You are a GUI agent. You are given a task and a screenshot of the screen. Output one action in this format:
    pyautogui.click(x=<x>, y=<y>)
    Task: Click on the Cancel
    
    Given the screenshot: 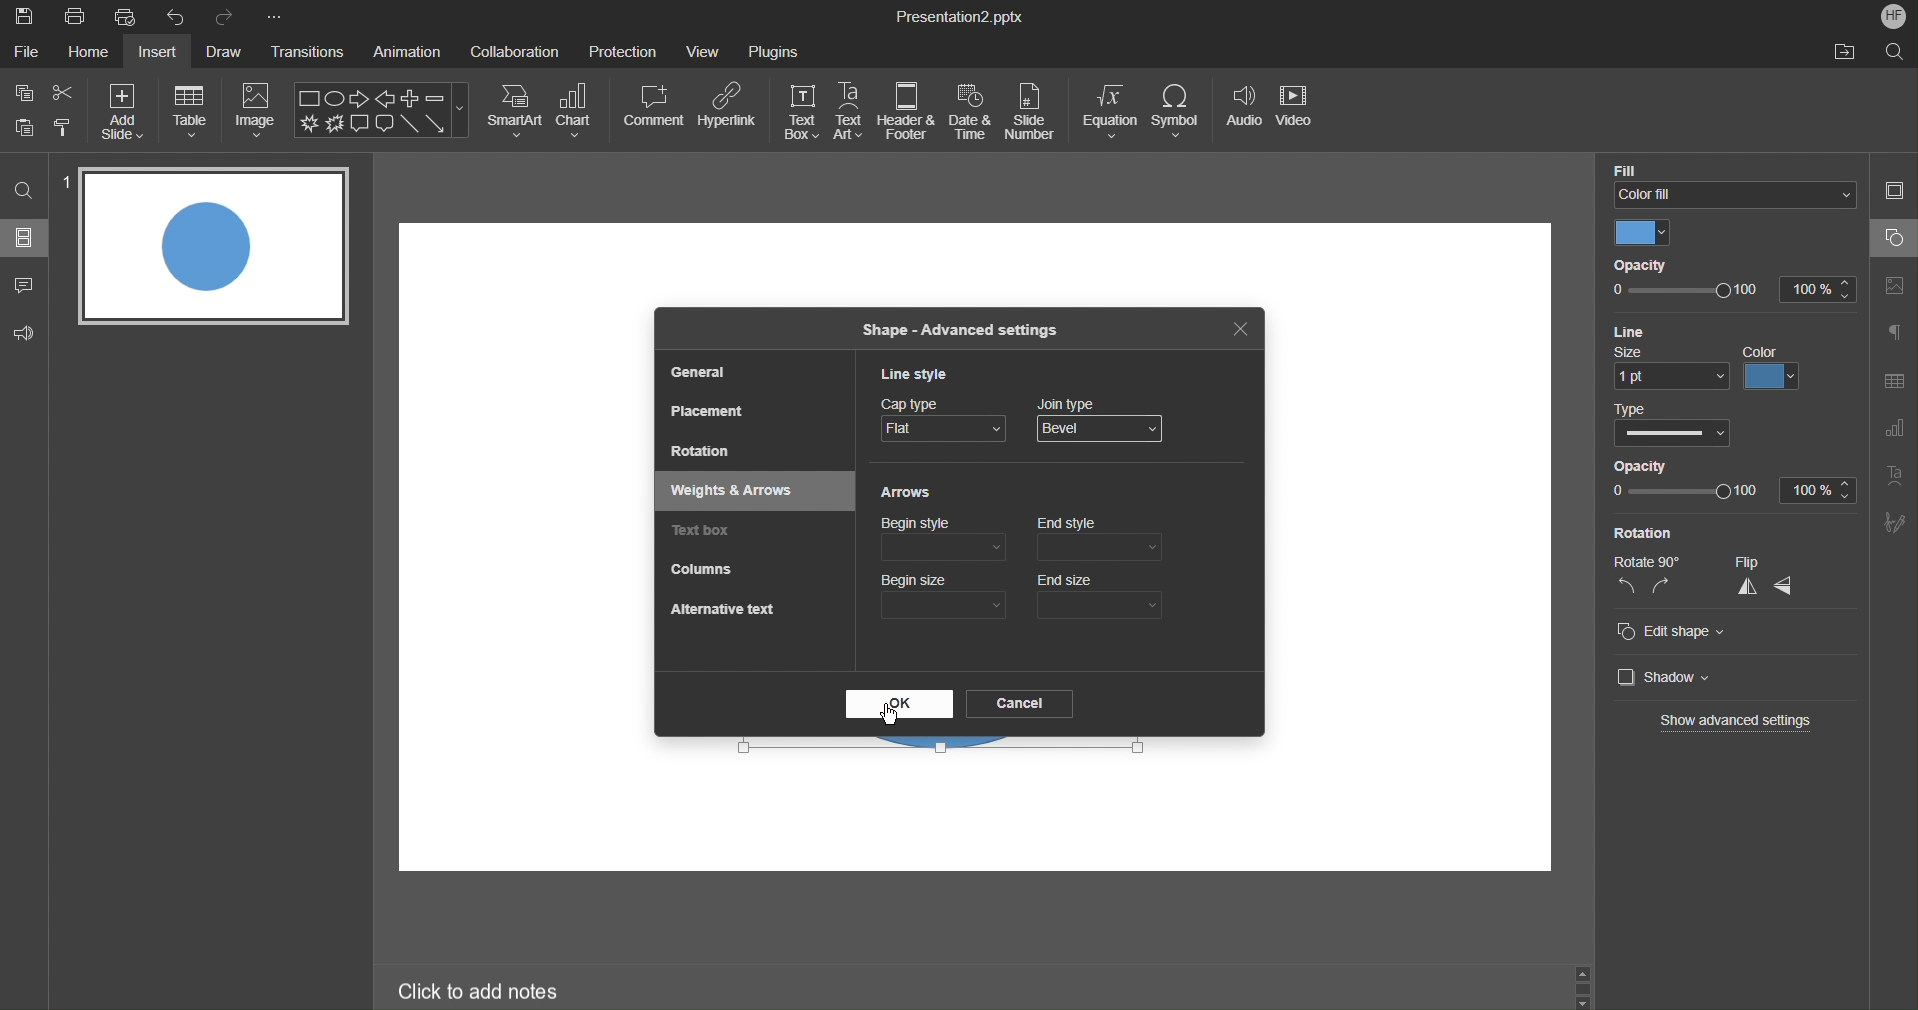 What is the action you would take?
    pyautogui.click(x=1019, y=704)
    